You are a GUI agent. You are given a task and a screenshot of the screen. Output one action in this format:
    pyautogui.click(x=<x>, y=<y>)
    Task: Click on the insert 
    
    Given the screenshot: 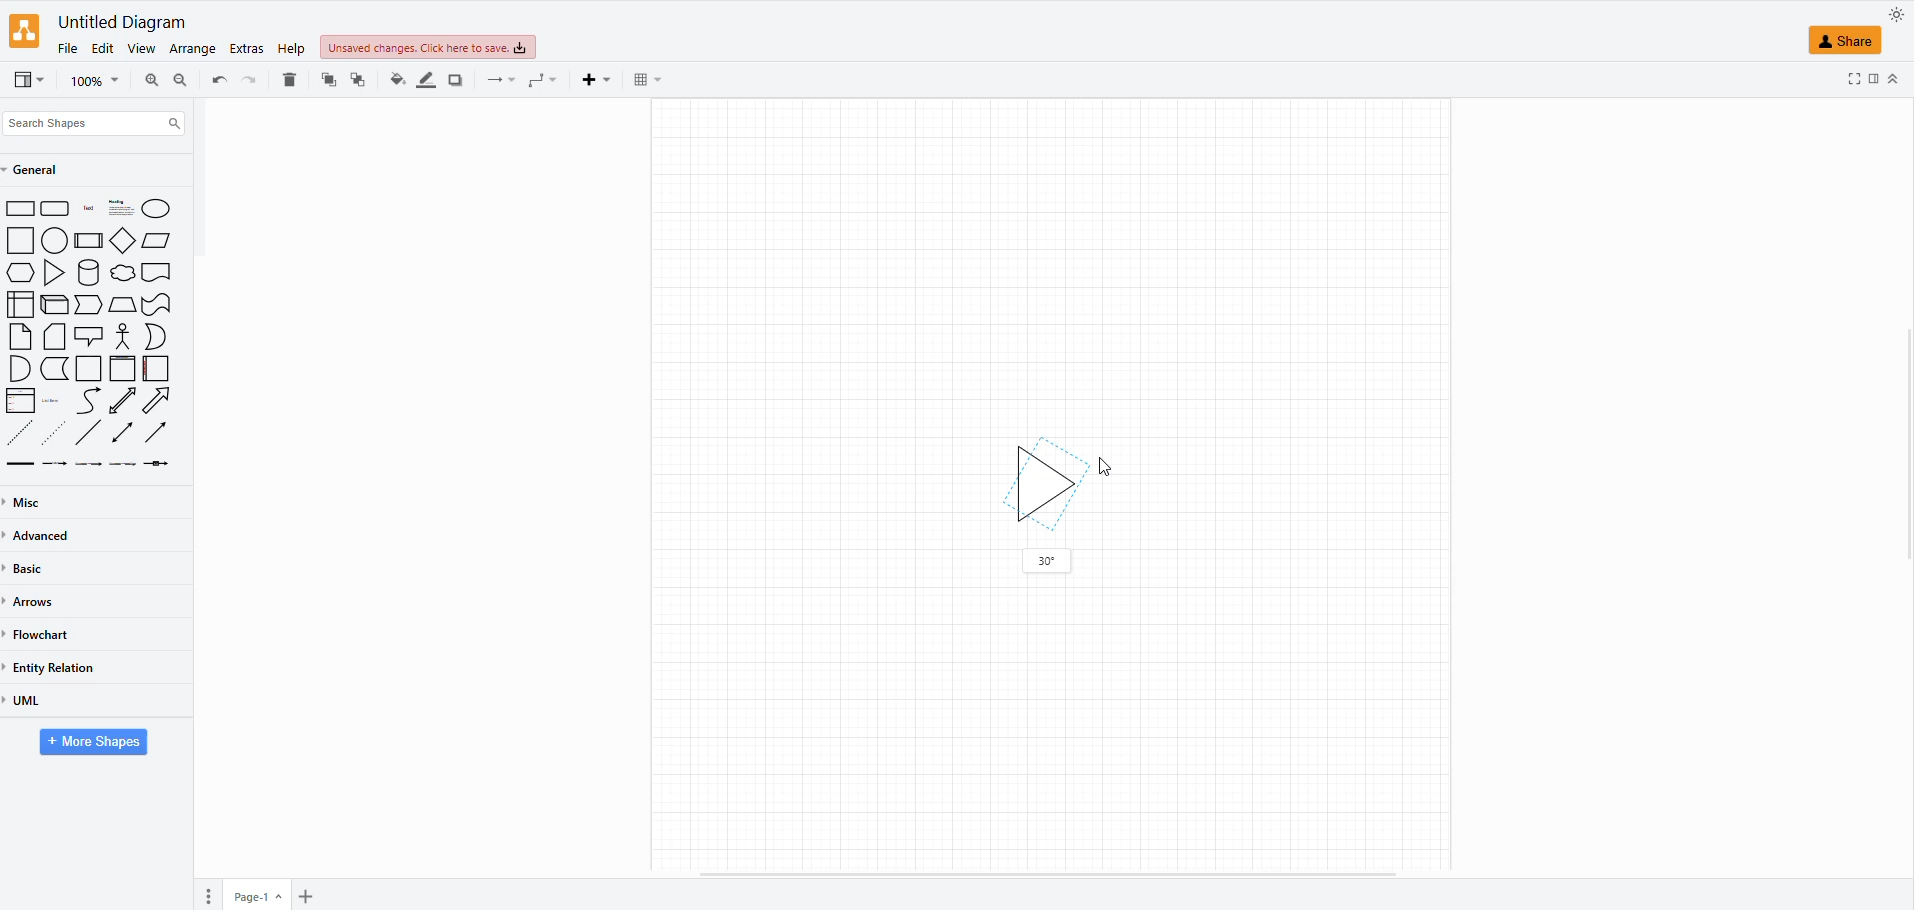 What is the action you would take?
    pyautogui.click(x=594, y=81)
    